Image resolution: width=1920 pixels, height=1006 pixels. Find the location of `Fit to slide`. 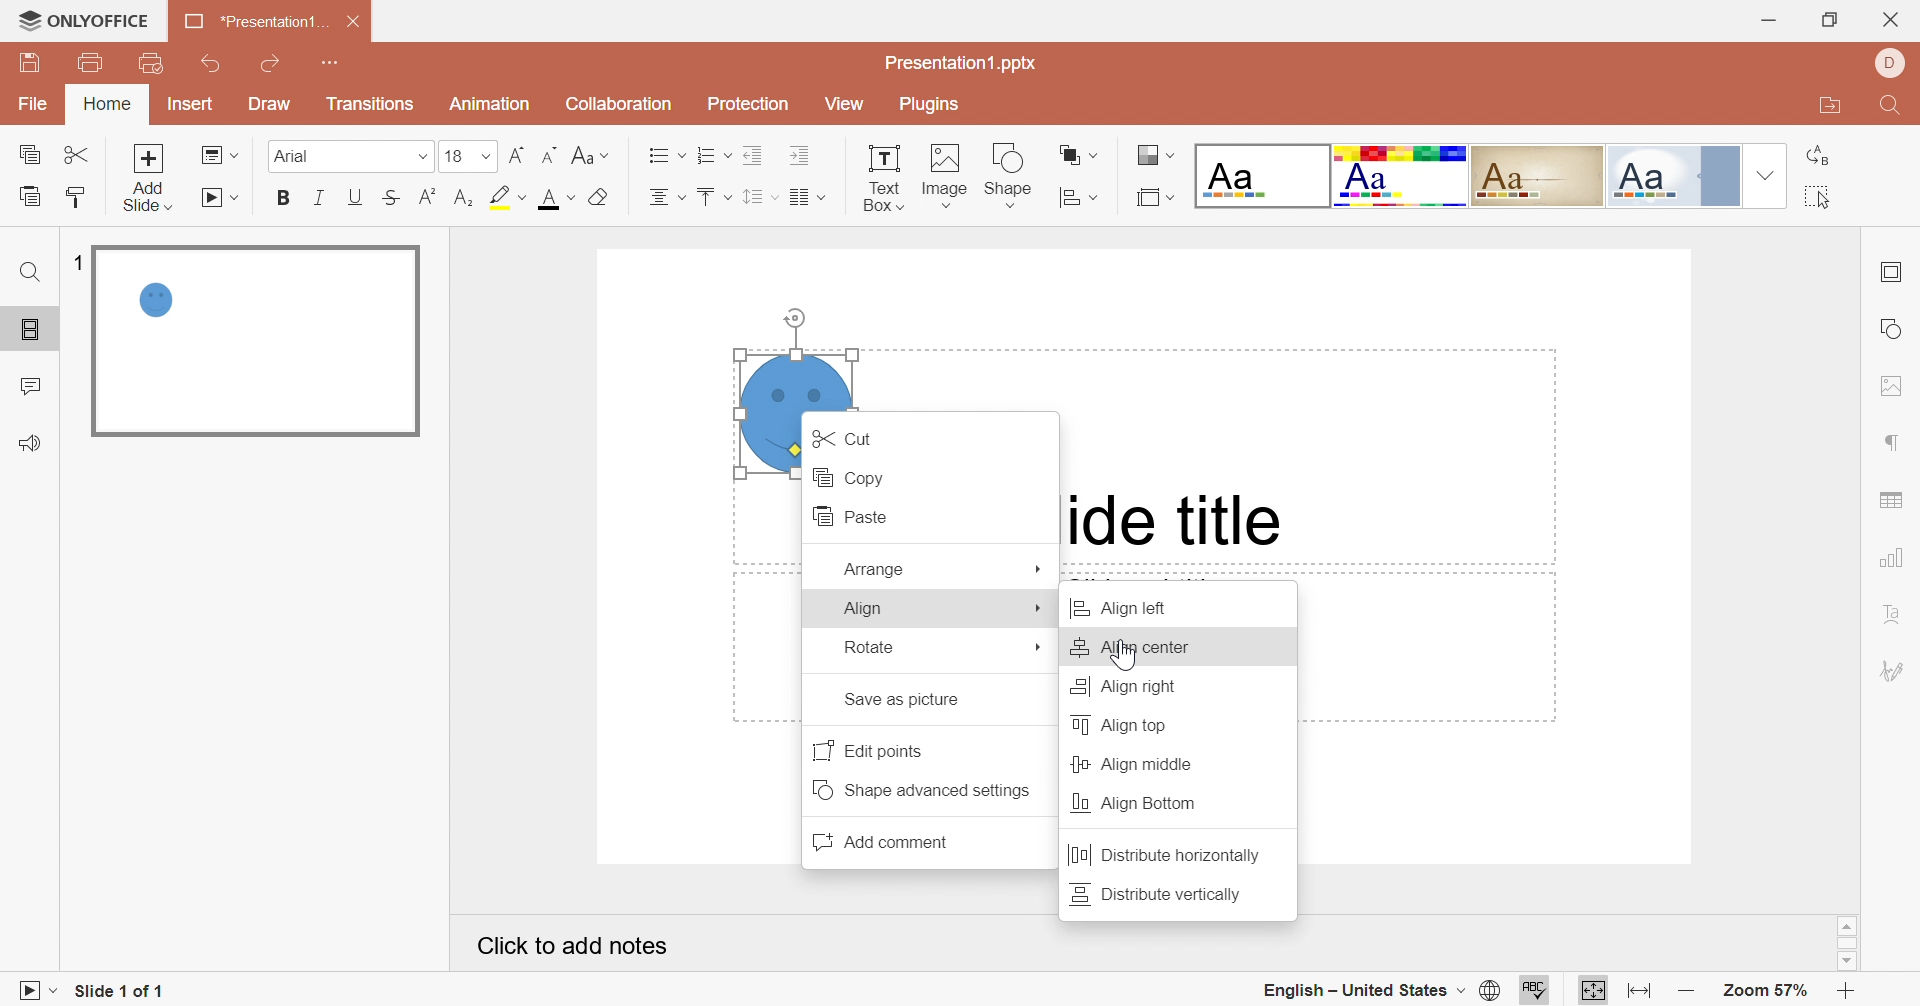

Fit to slide is located at coordinates (1592, 991).